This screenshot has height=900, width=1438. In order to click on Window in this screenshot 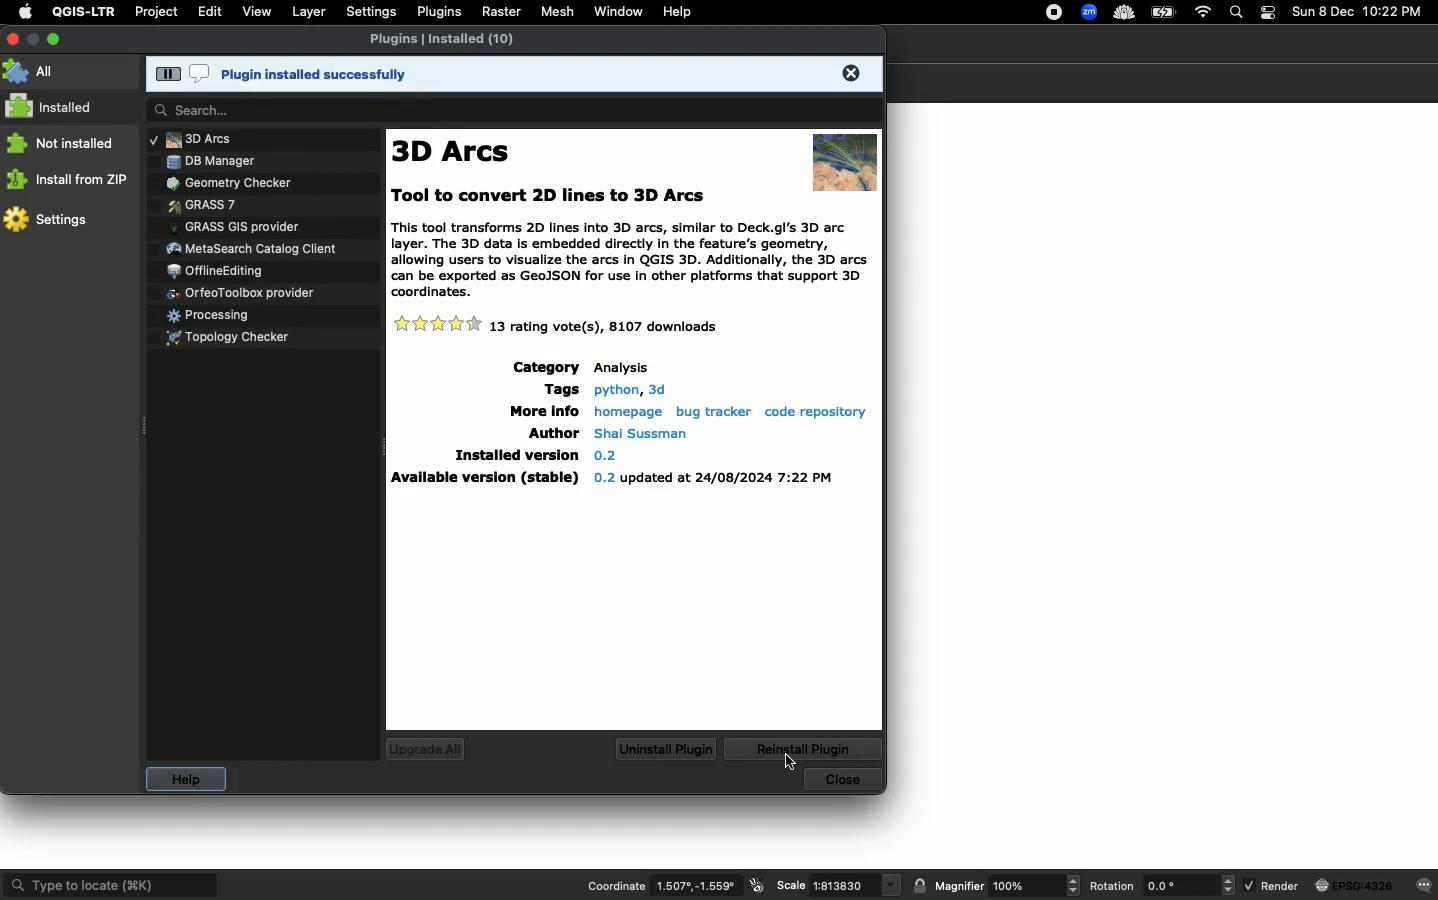, I will do `click(617, 10)`.